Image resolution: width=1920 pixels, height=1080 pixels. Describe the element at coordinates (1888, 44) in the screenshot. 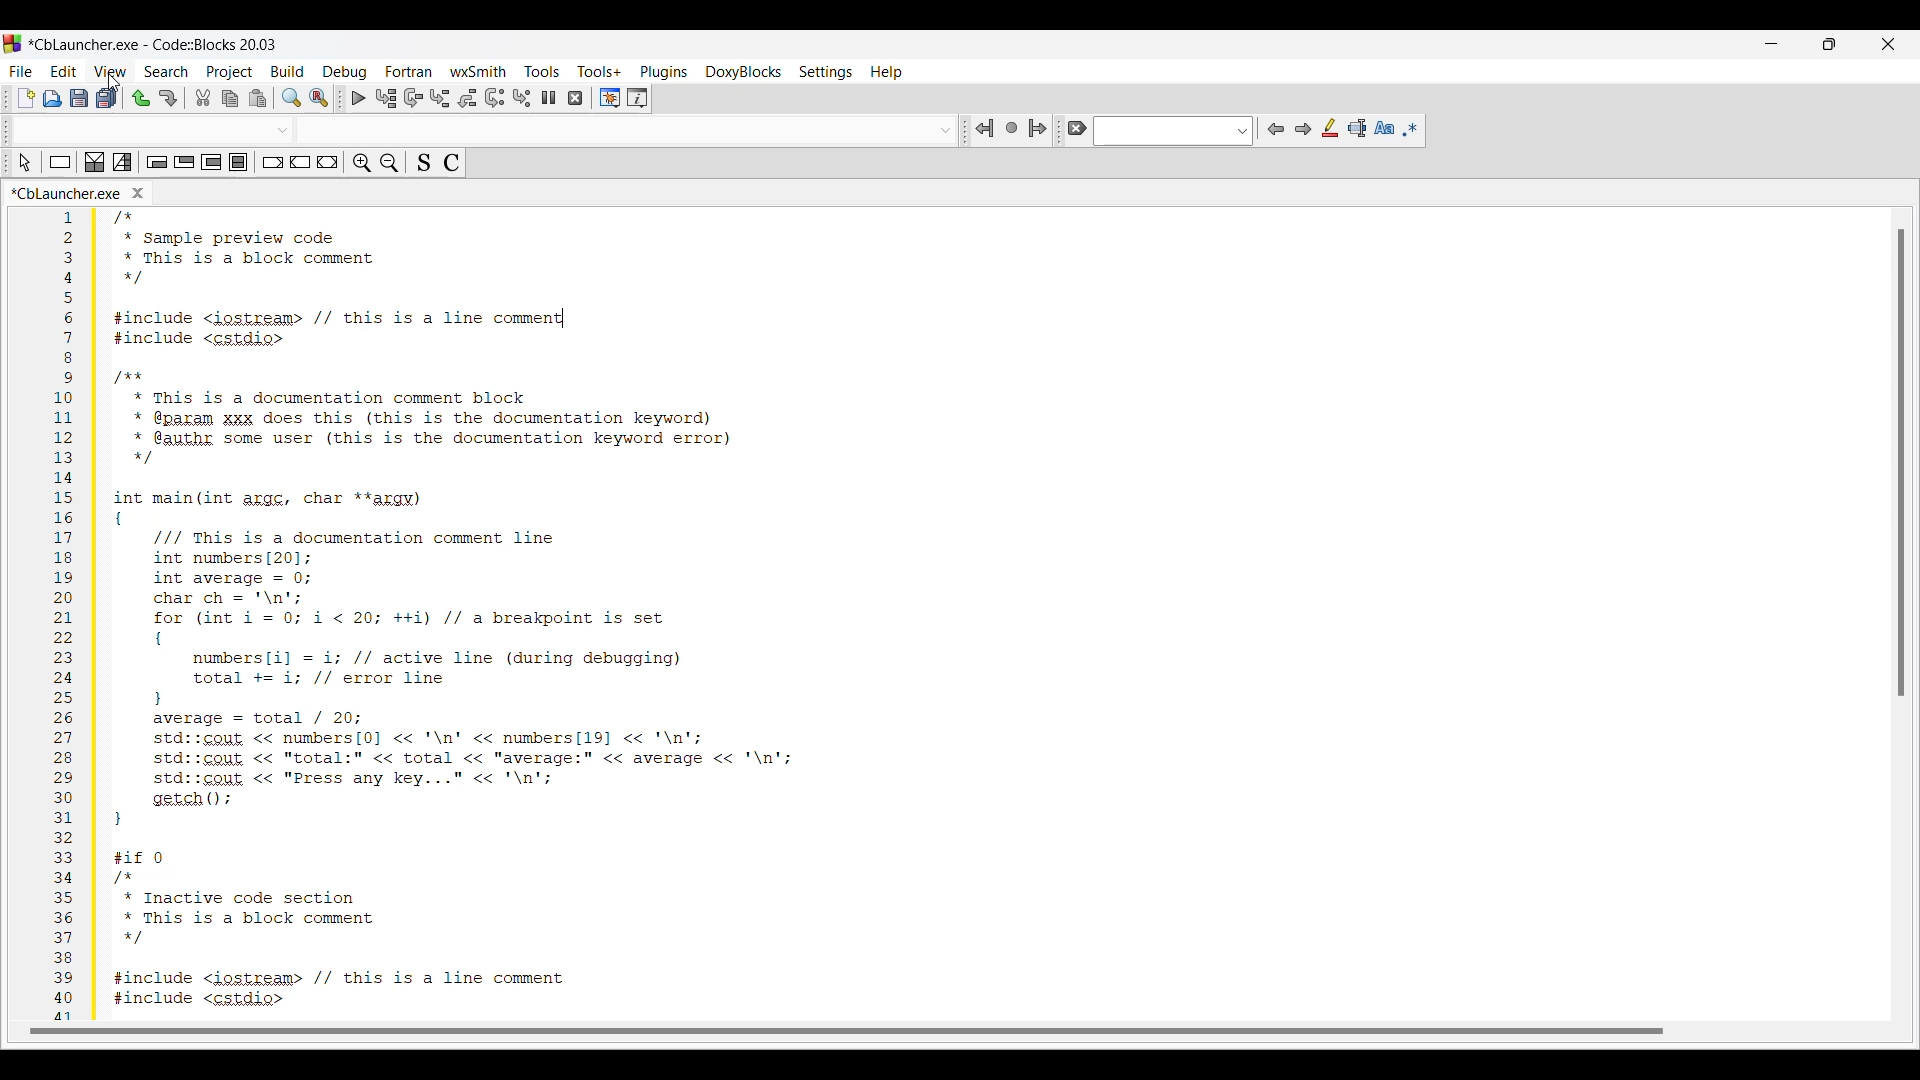

I see `Close interface` at that location.